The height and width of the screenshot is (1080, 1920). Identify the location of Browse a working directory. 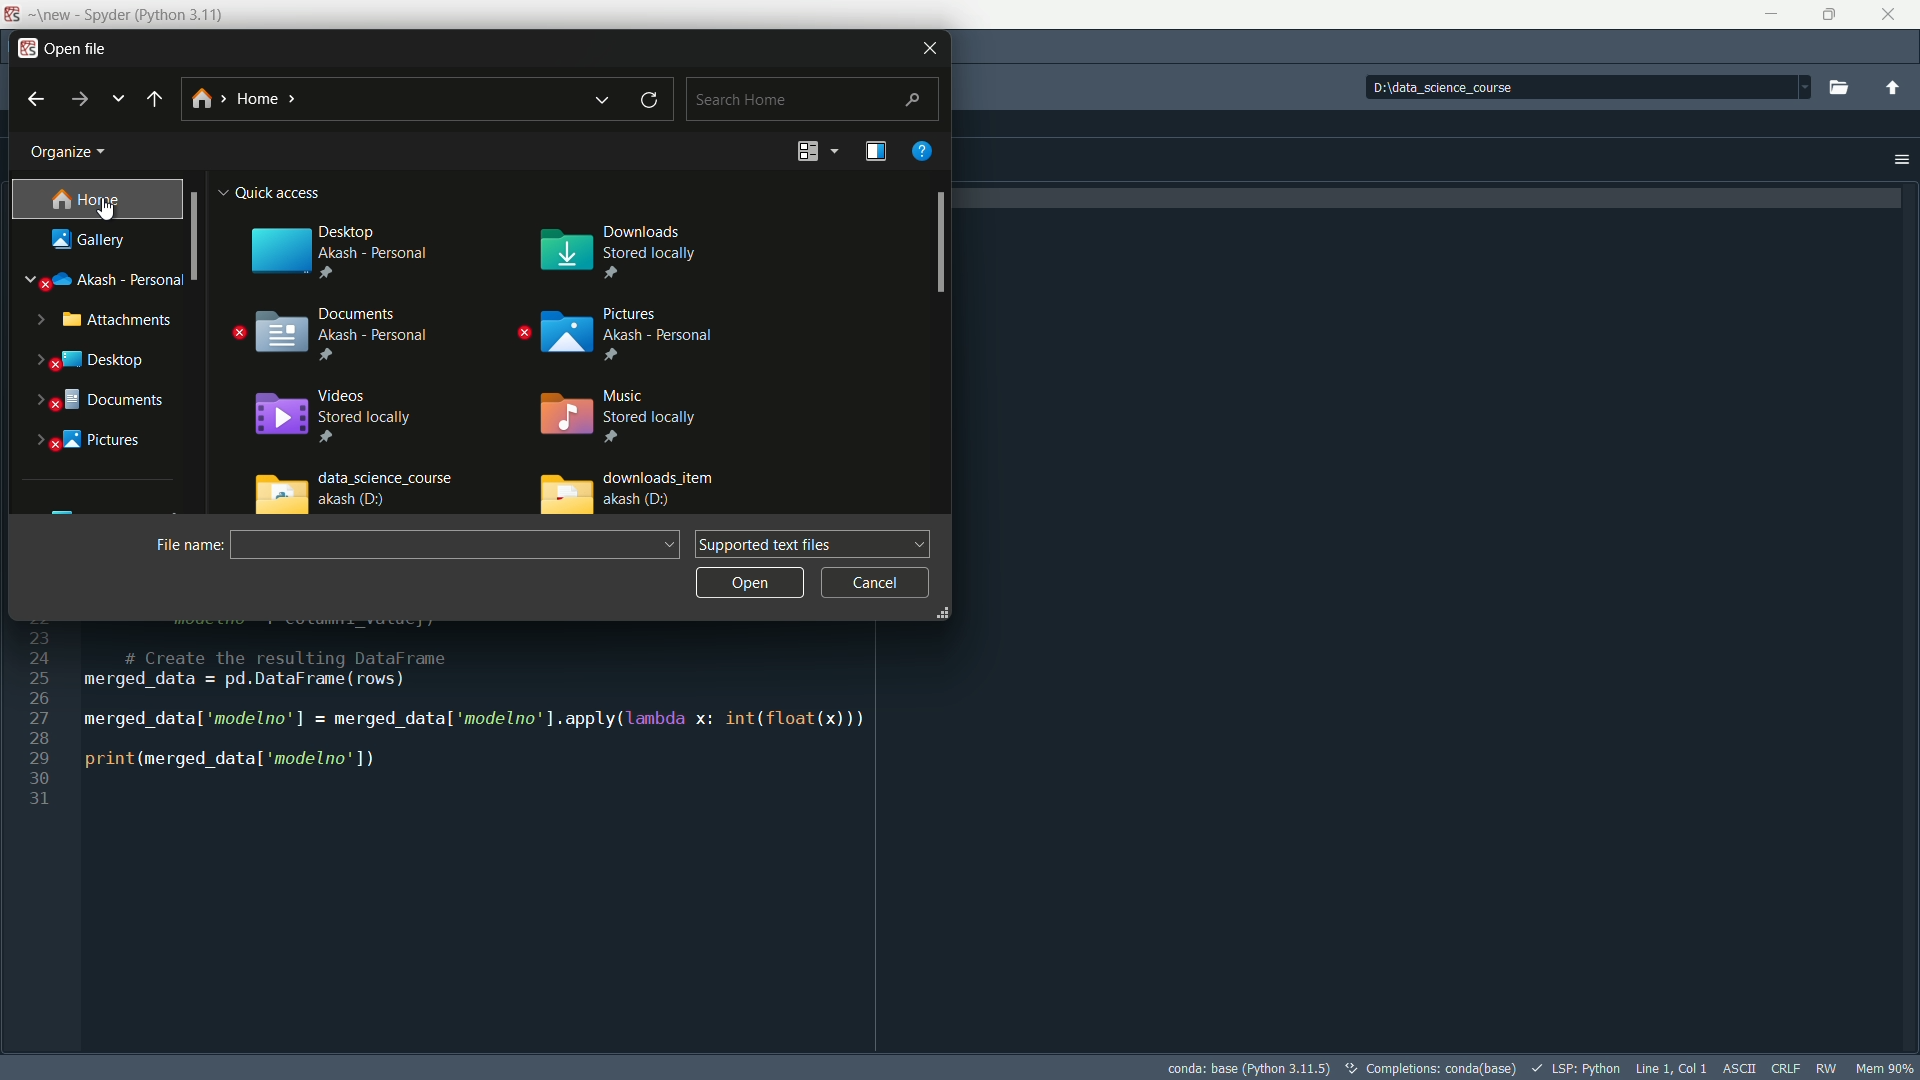
(1842, 86).